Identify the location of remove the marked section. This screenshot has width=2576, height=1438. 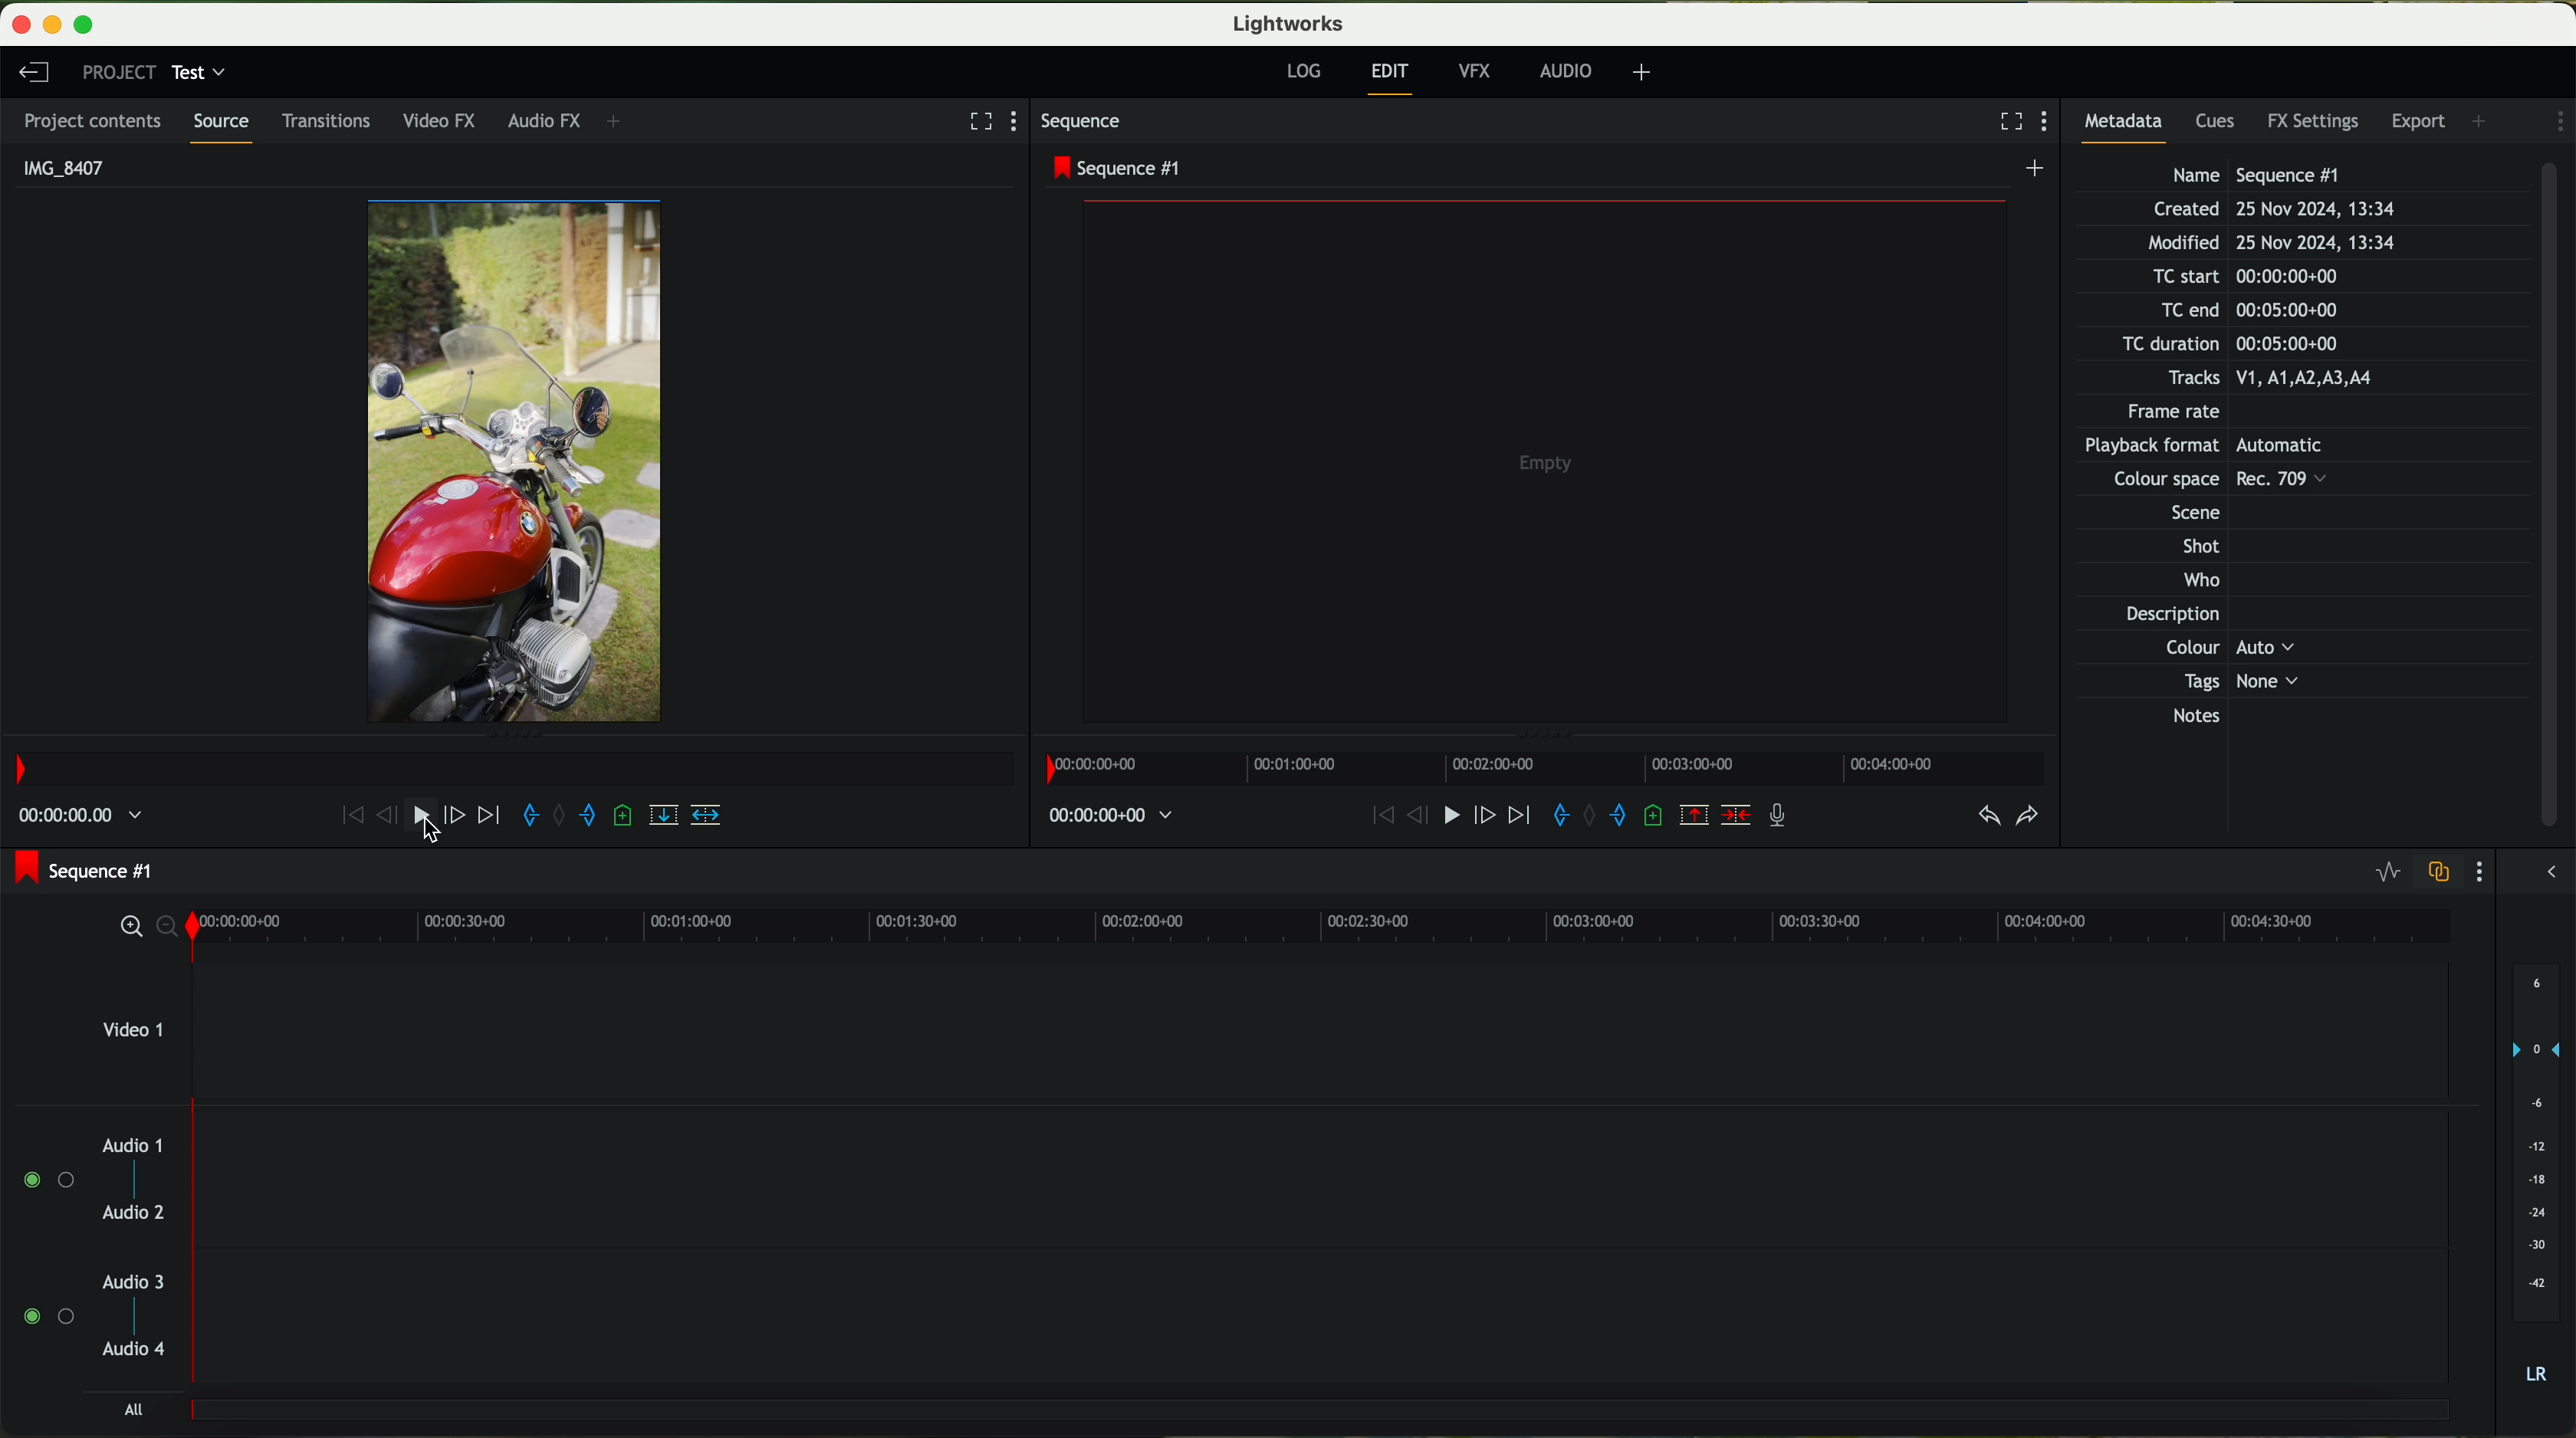
(1696, 817).